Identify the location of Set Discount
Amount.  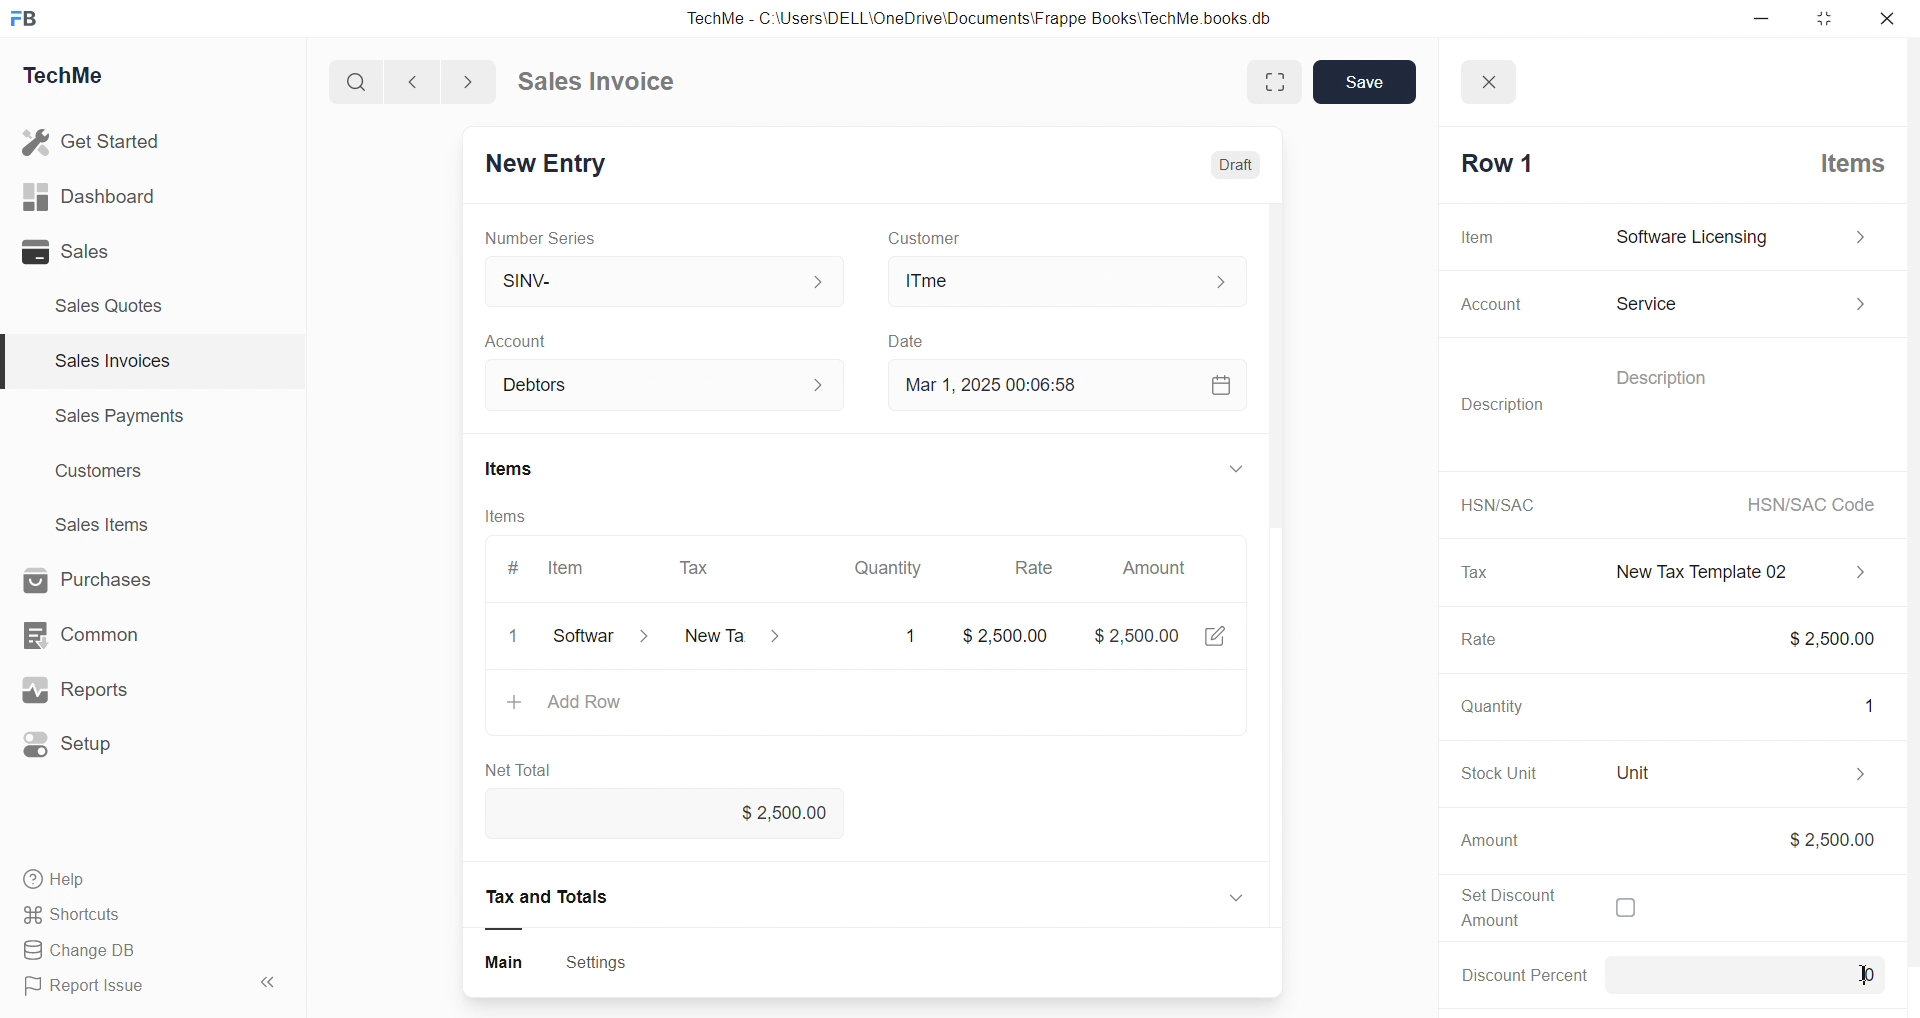
(1498, 906).